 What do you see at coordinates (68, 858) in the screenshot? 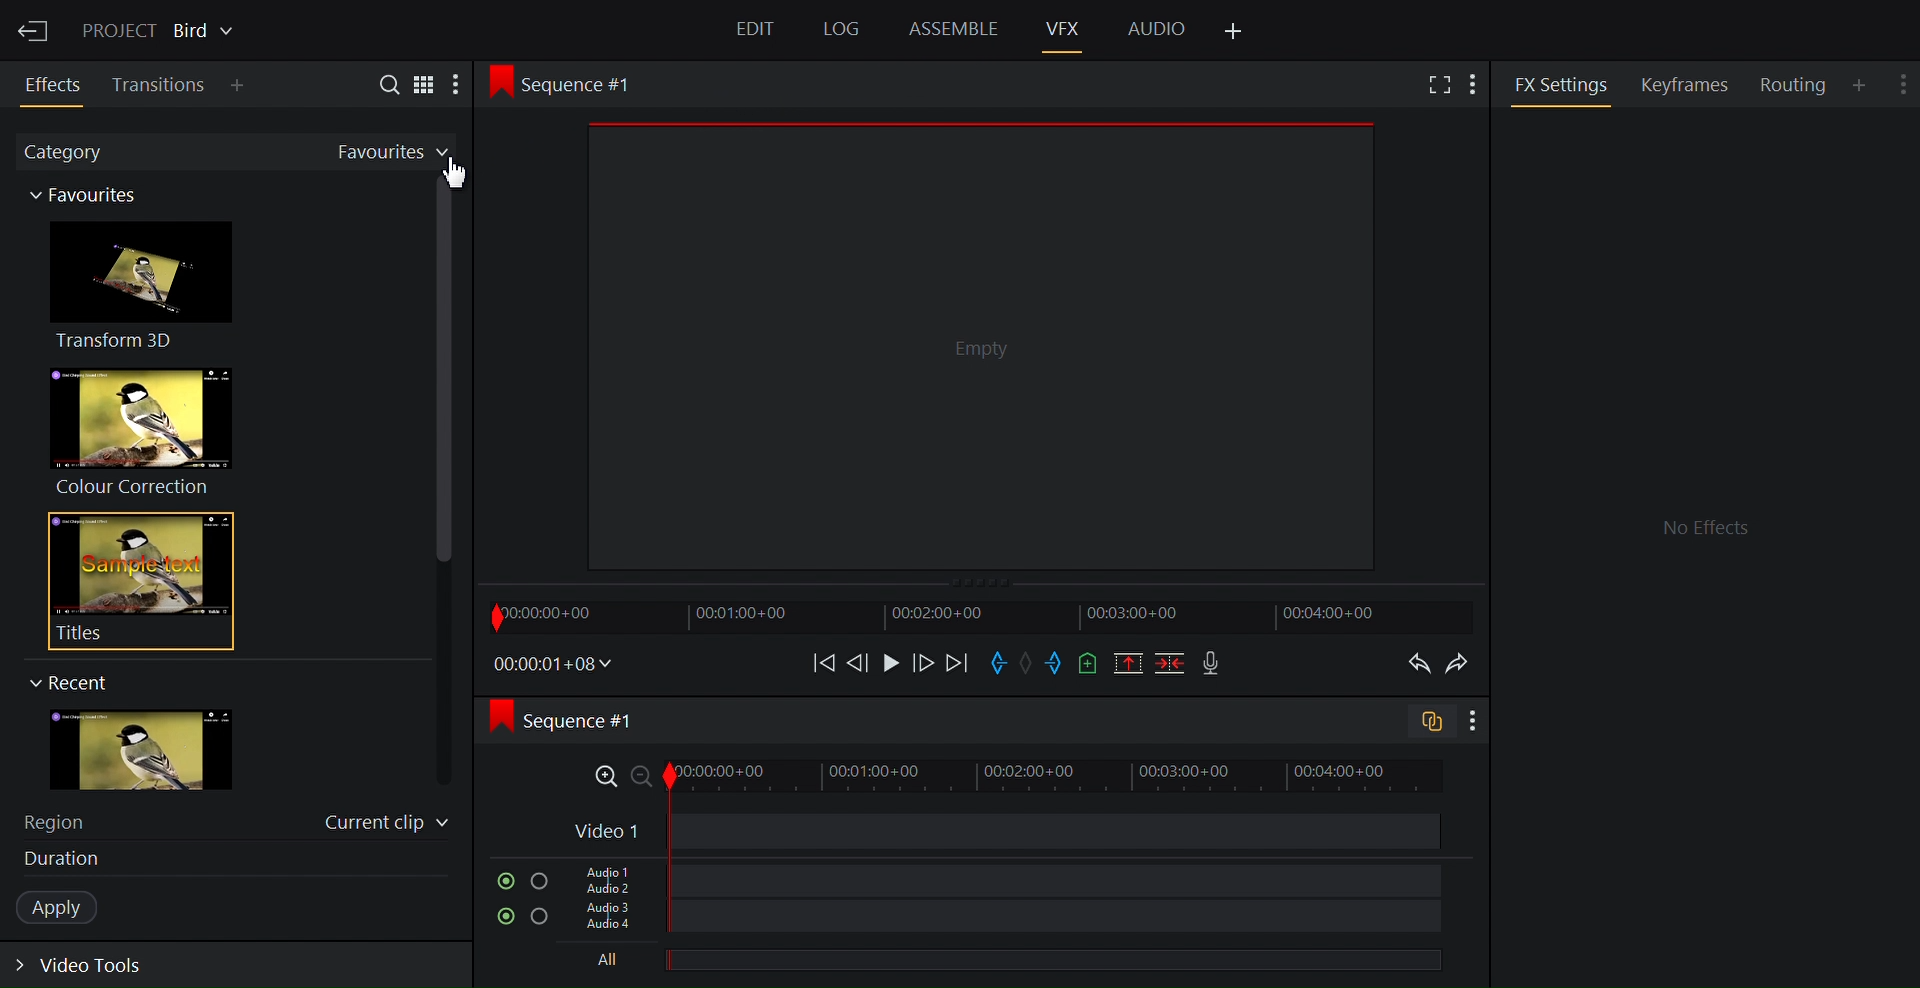
I see `` at bounding box center [68, 858].